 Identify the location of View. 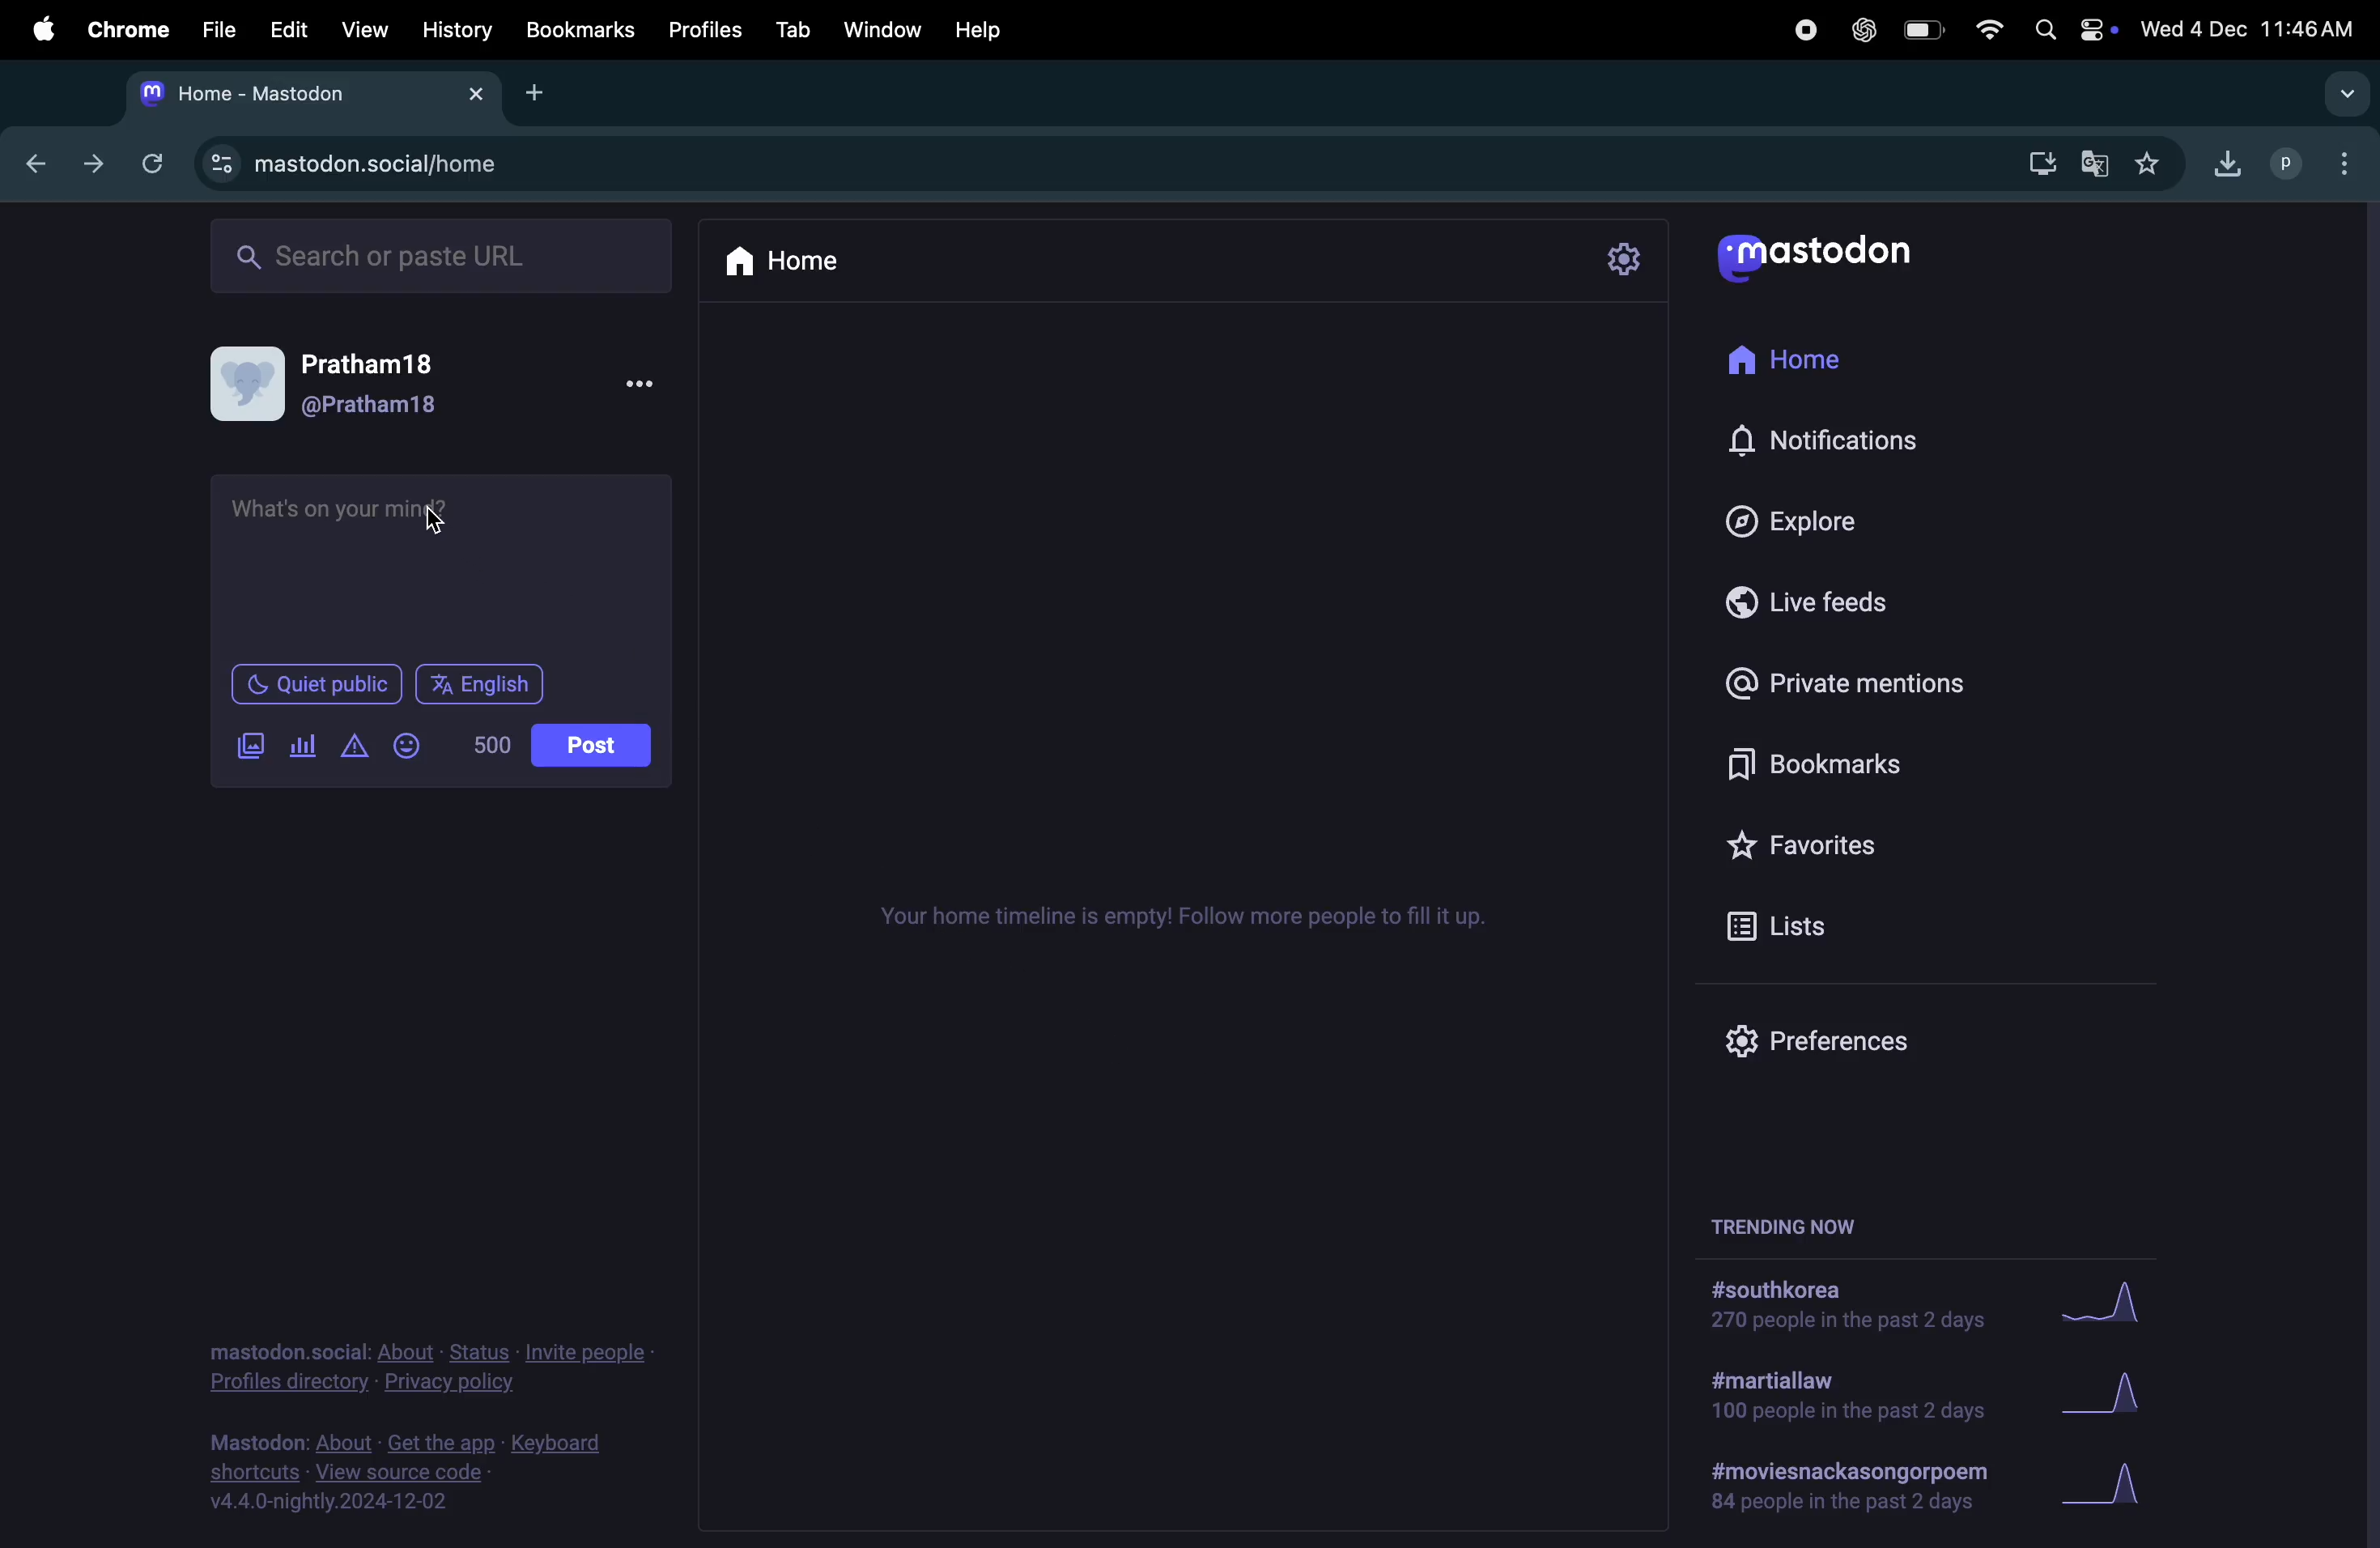
(365, 29).